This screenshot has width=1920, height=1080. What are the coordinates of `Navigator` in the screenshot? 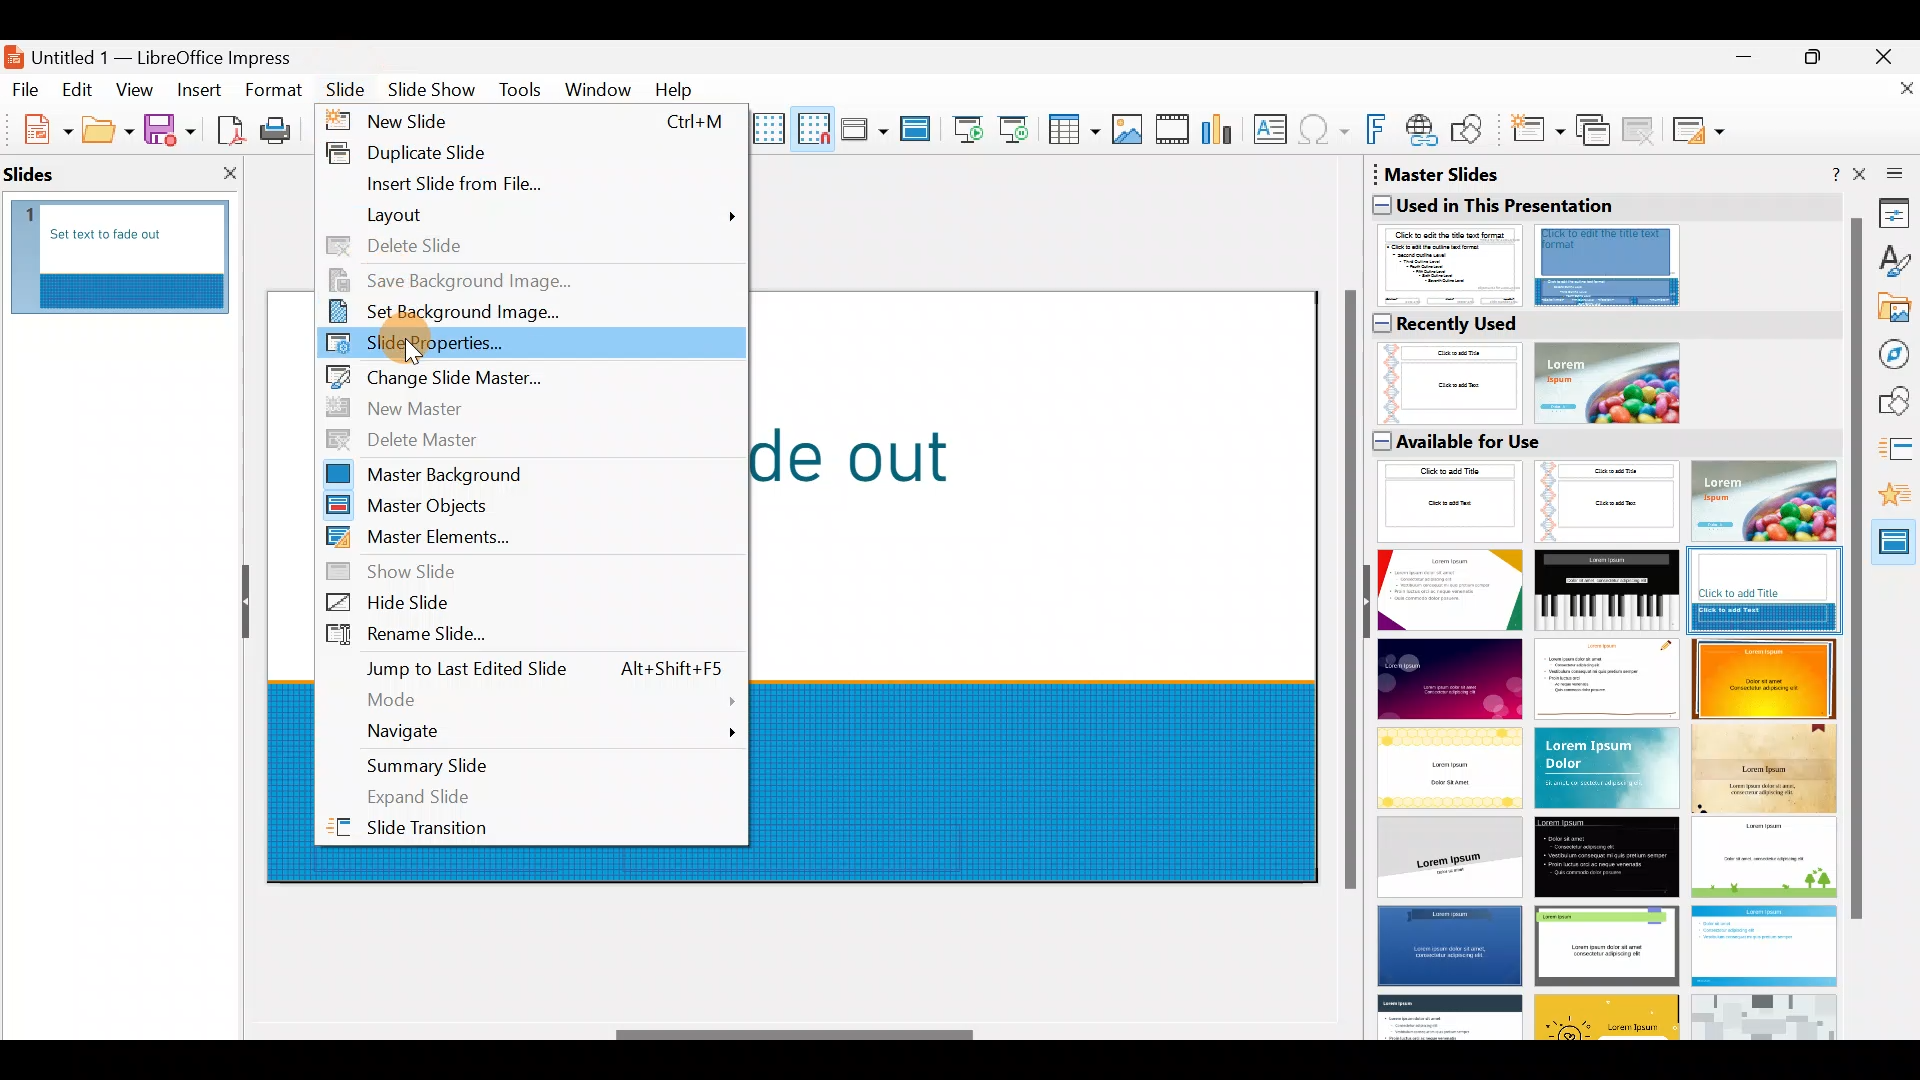 It's located at (1896, 355).